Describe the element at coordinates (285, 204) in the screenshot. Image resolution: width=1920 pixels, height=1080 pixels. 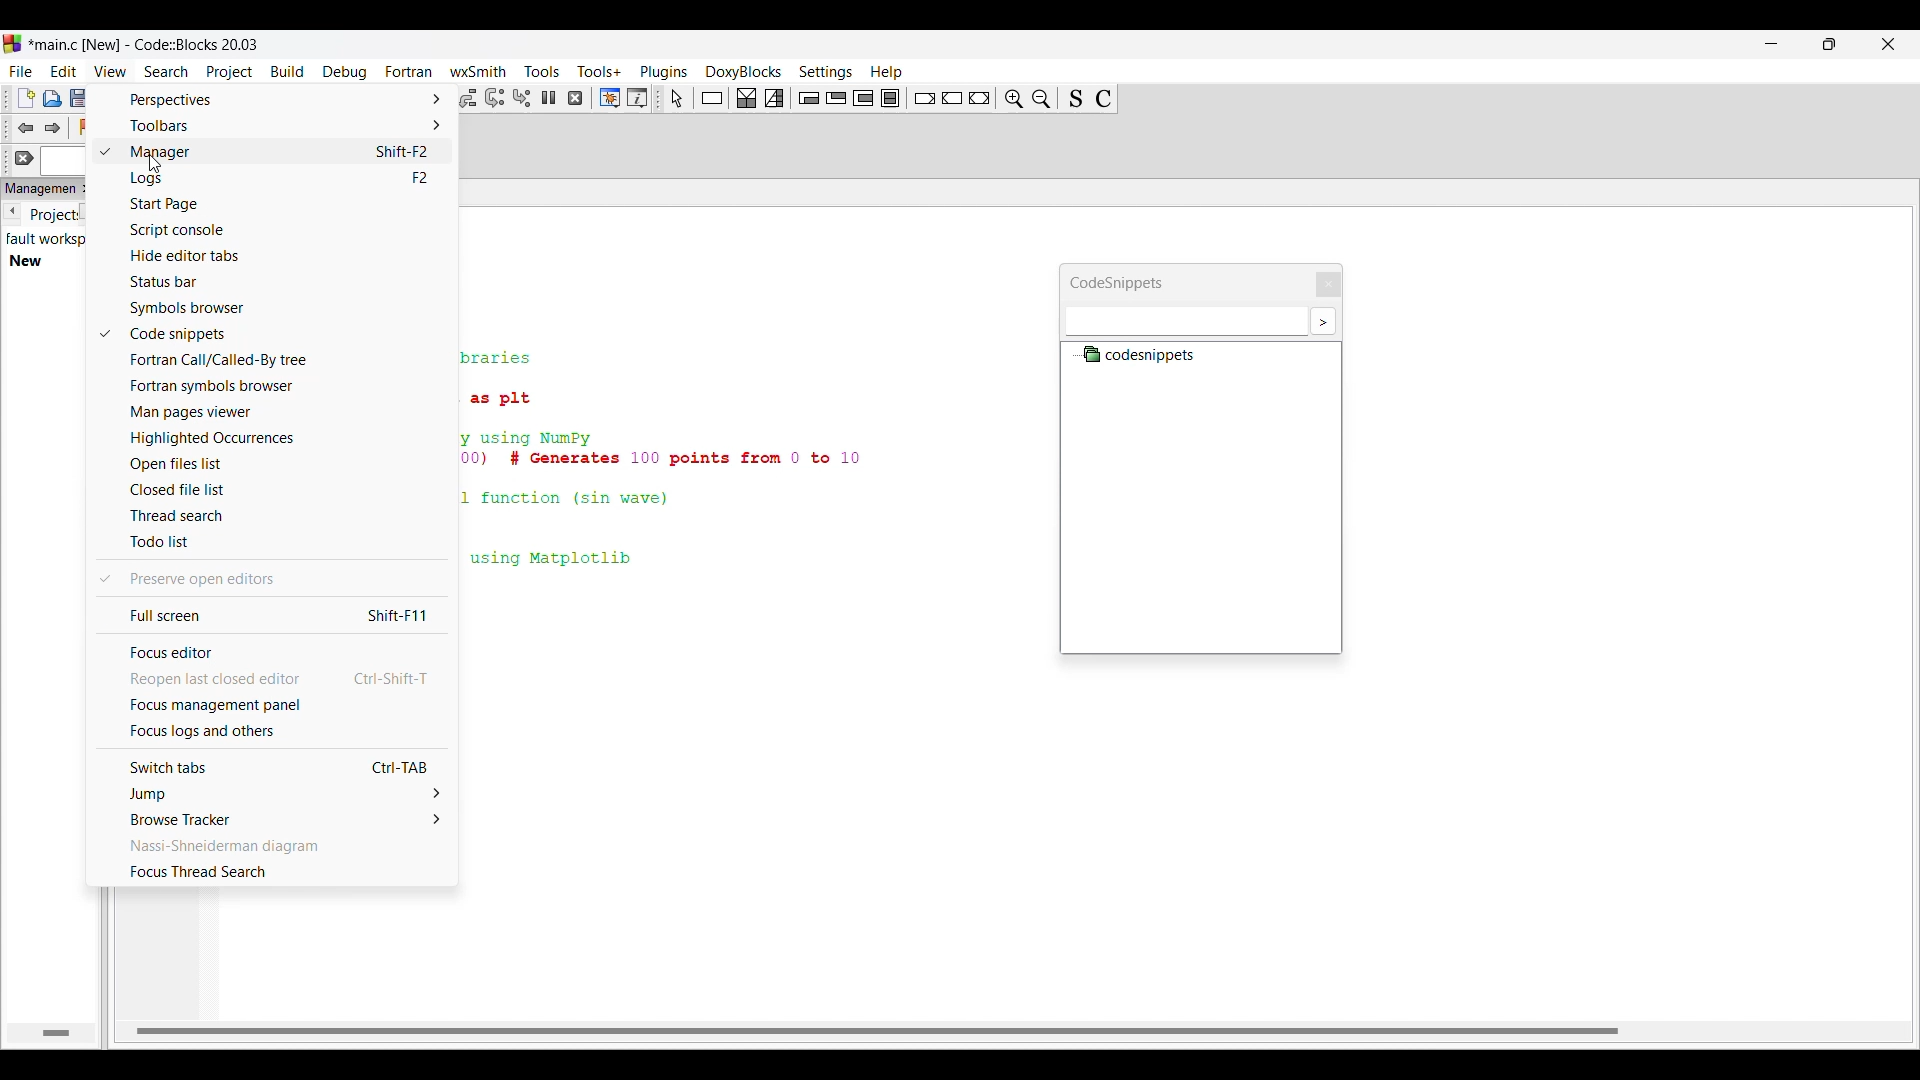
I see `Start page` at that location.